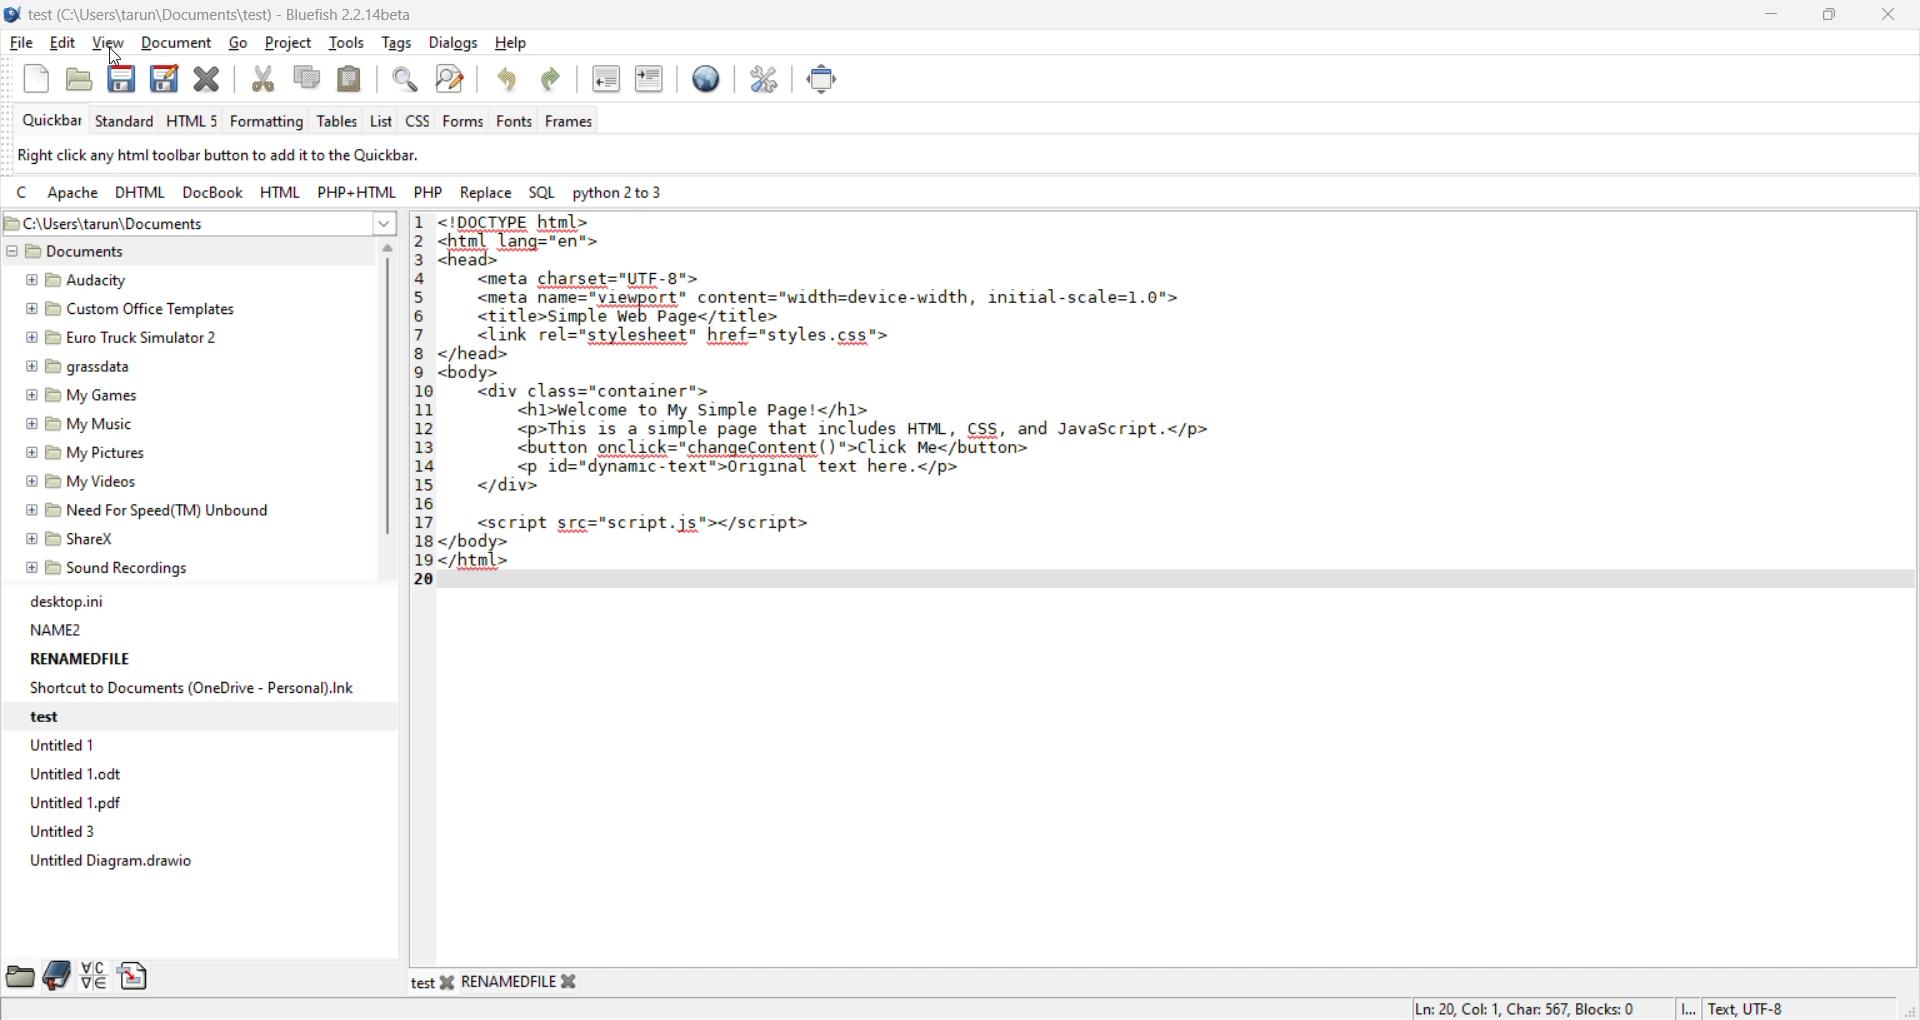 This screenshot has height=1020, width=1920. Describe the element at coordinates (423, 119) in the screenshot. I see `css` at that location.